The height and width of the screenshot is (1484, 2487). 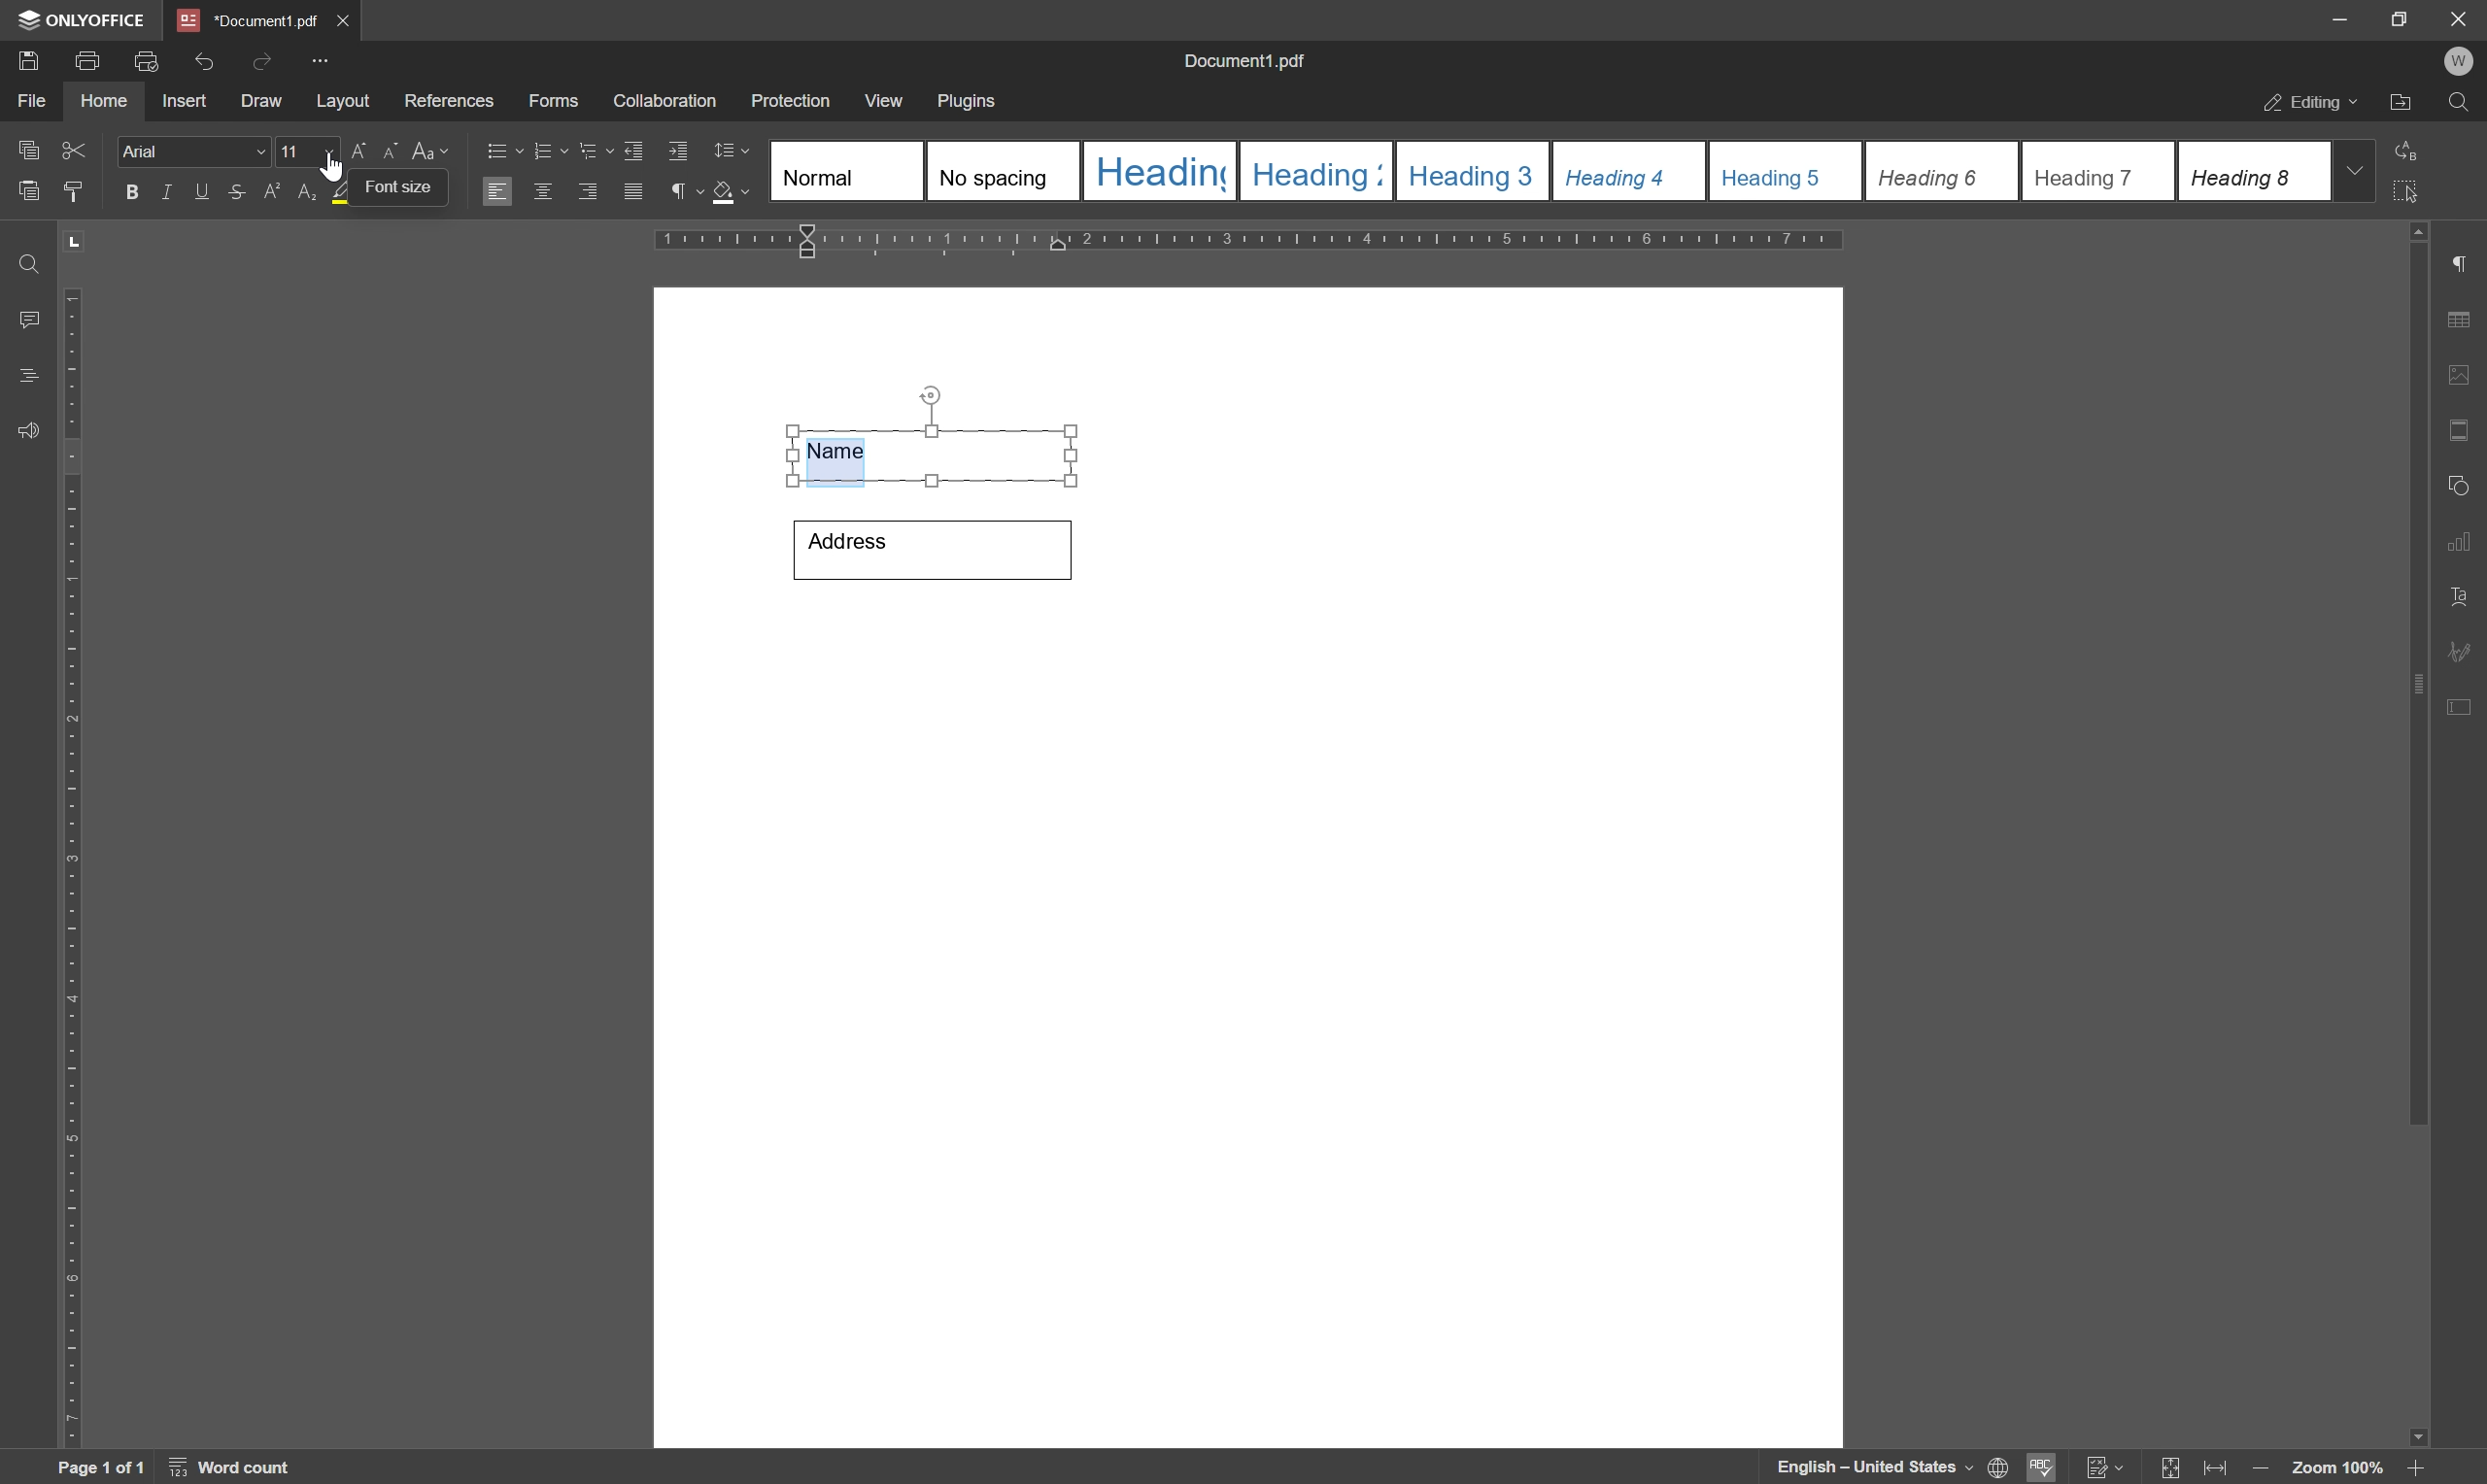 I want to click on fit to width, so click(x=2220, y=1469).